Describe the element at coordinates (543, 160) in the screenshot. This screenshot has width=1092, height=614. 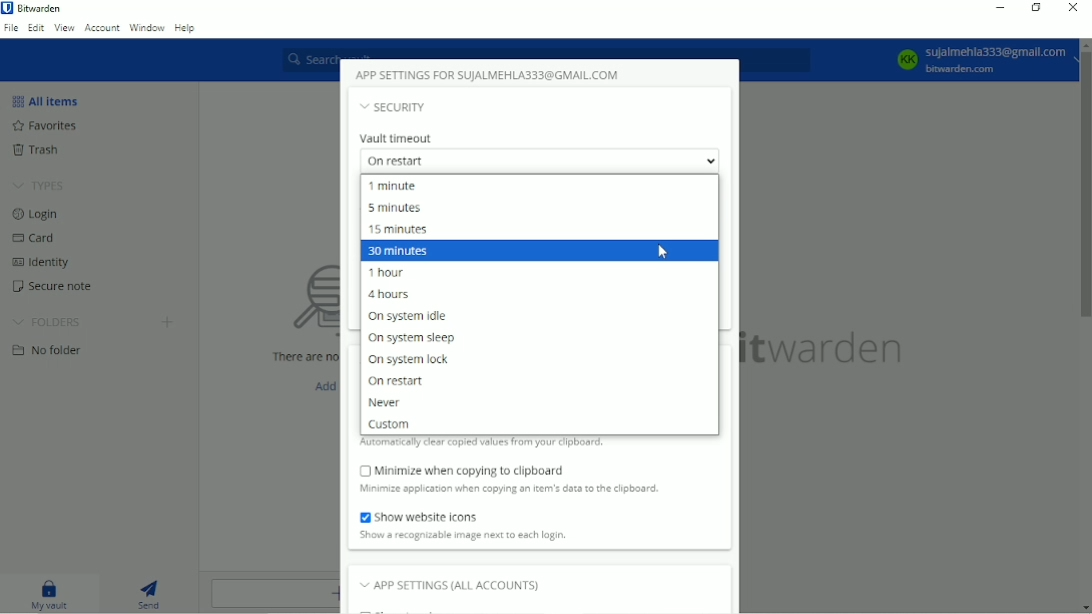
I see `On restart` at that location.